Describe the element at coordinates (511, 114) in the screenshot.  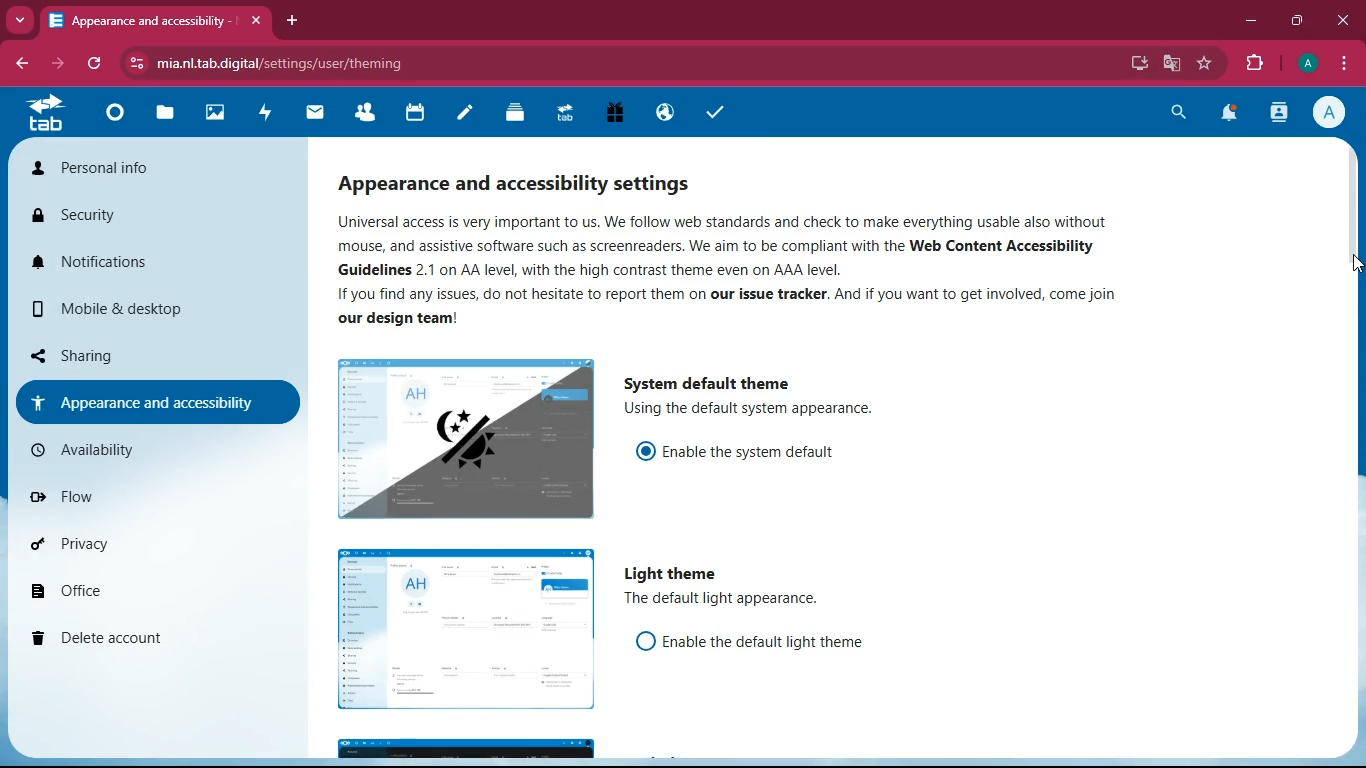
I see `layers` at that location.